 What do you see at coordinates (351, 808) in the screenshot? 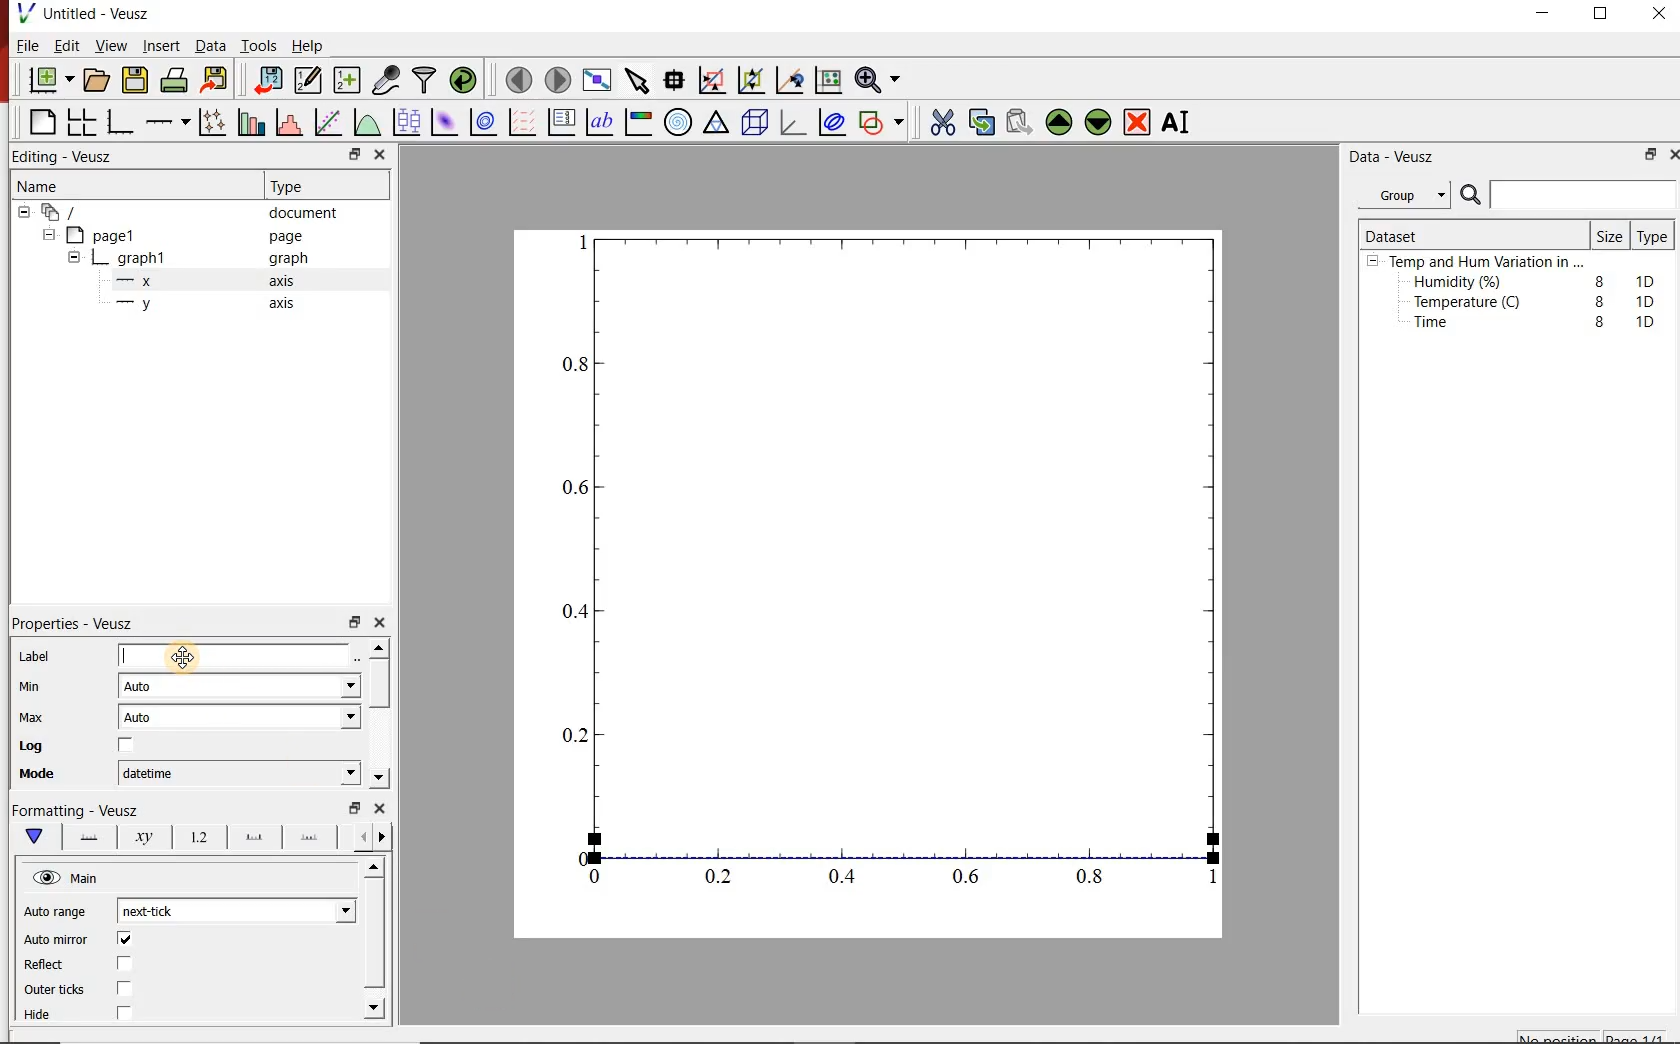
I see `restore down` at bounding box center [351, 808].